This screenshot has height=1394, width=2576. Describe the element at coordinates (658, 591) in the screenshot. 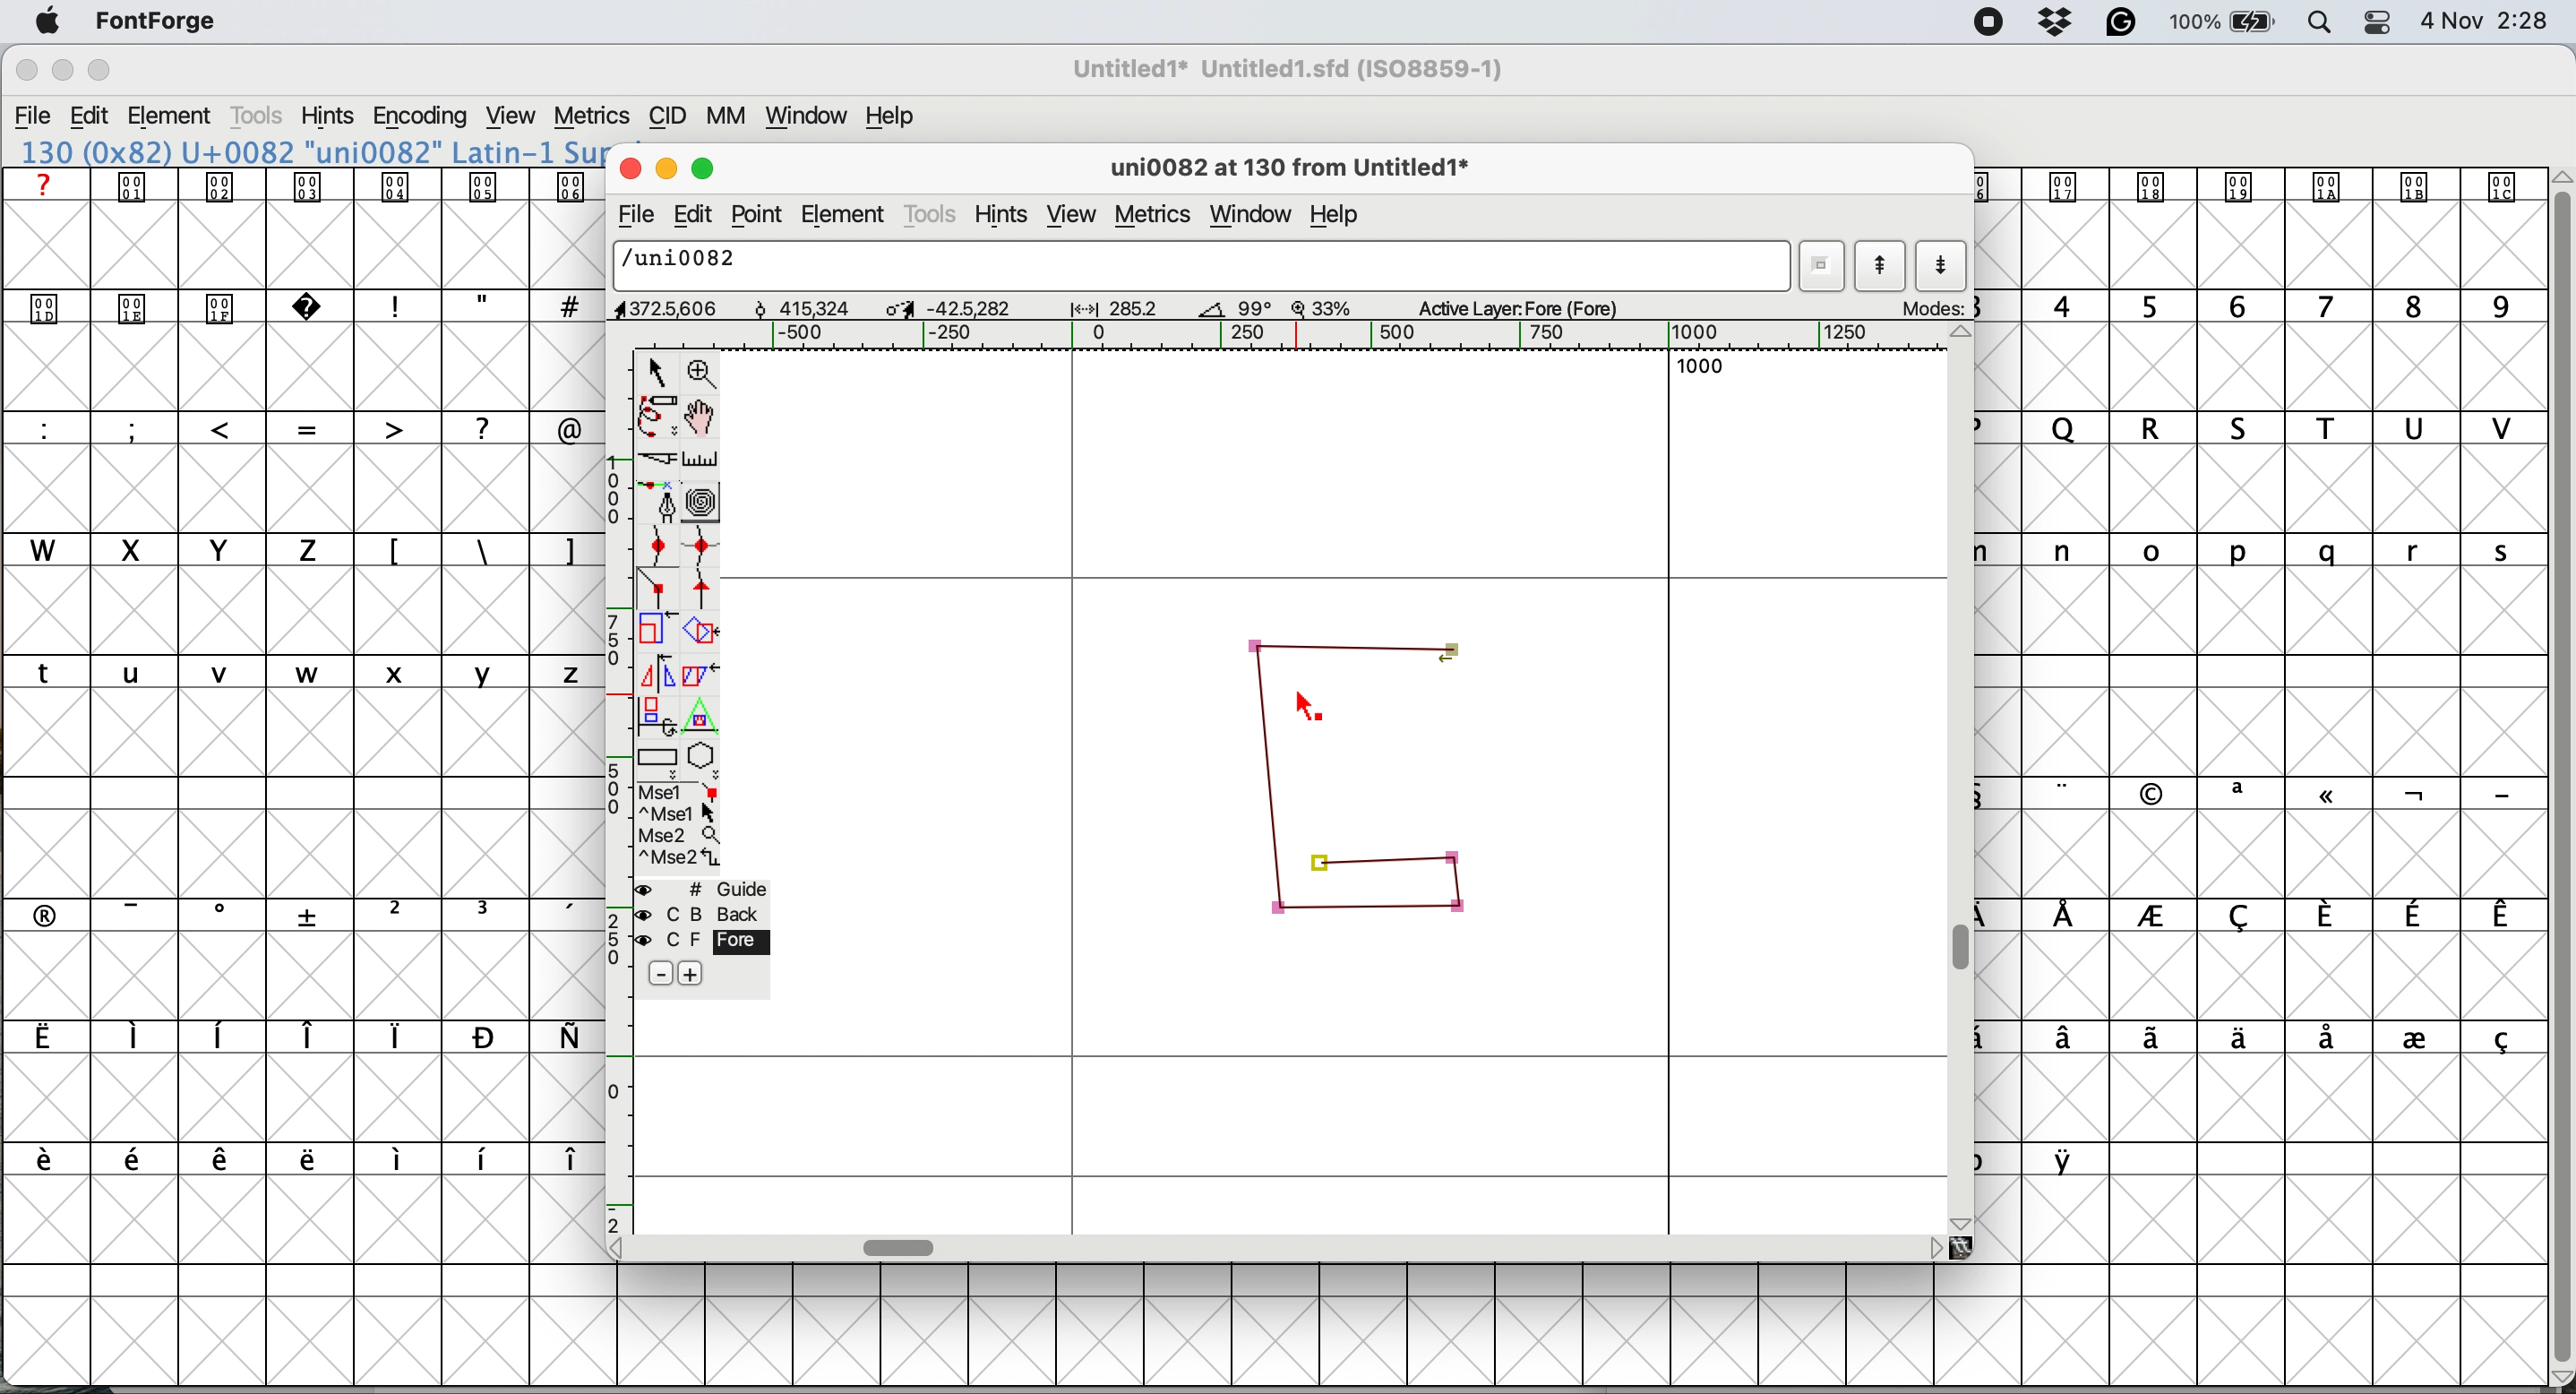

I see `add a corner point` at that location.